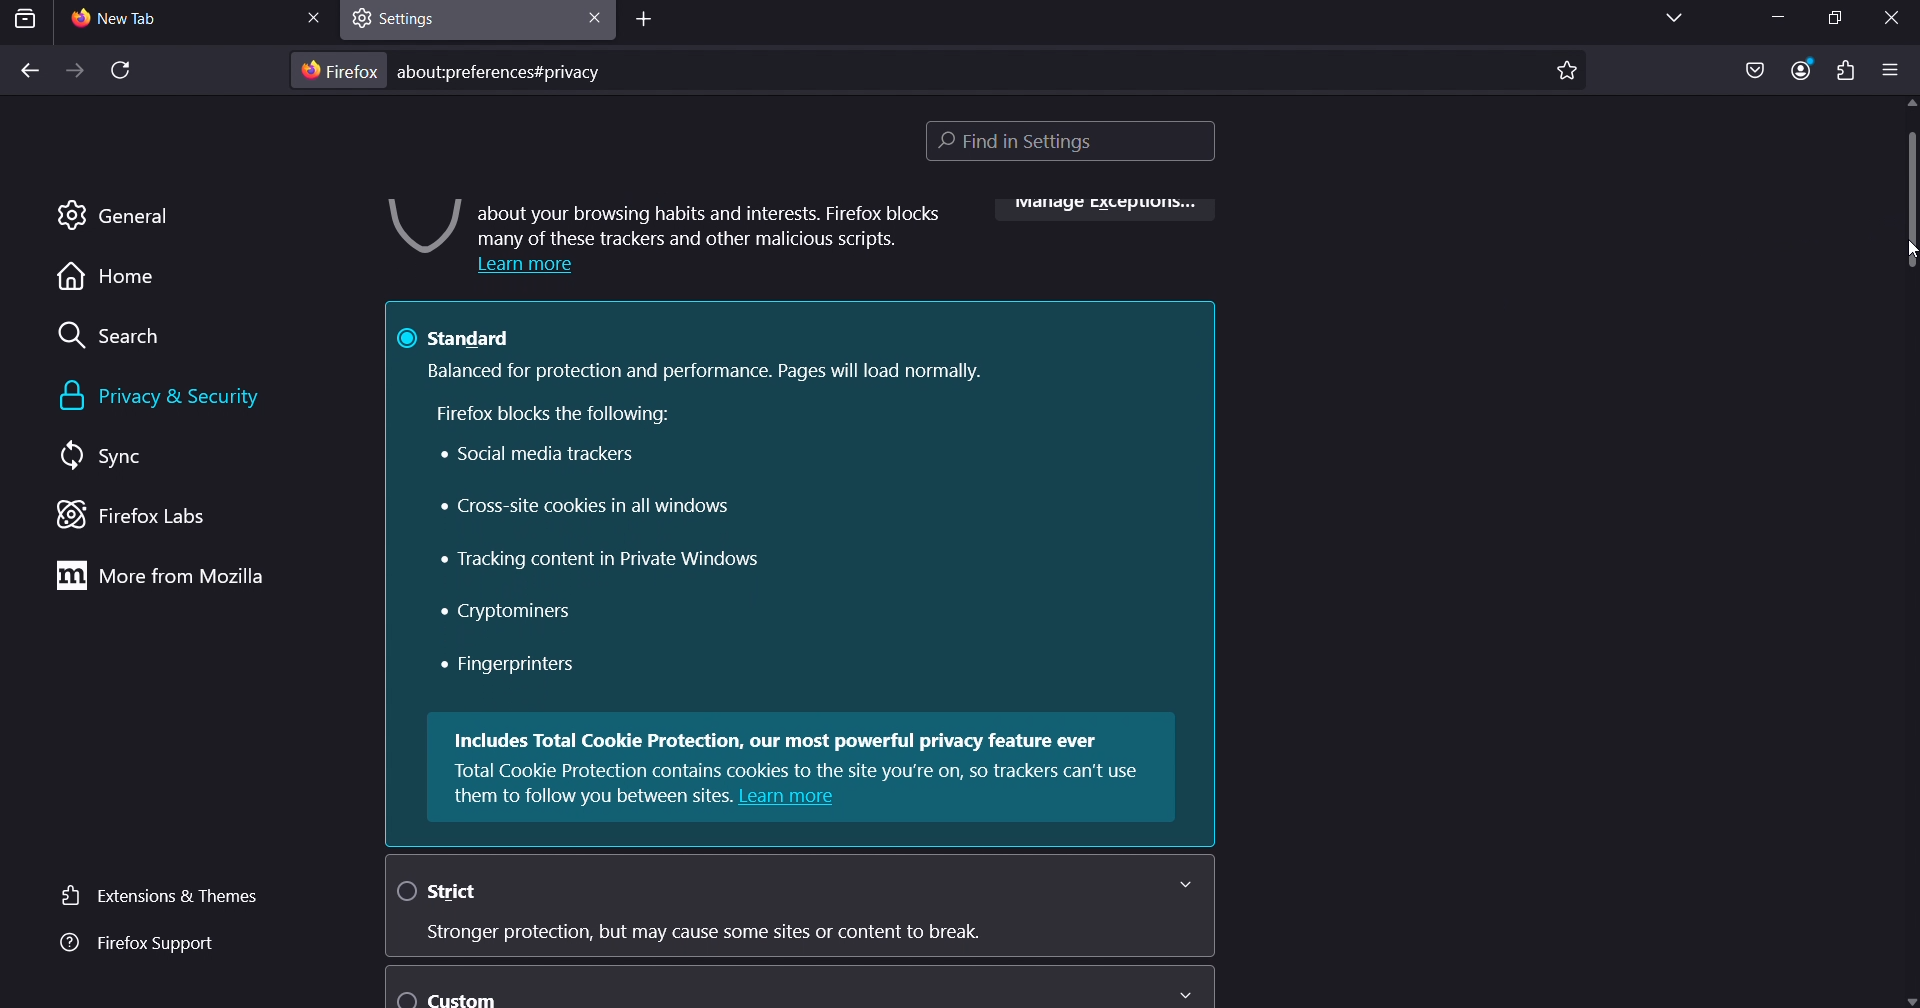  Describe the element at coordinates (1567, 68) in the screenshot. I see `bookmark` at that location.